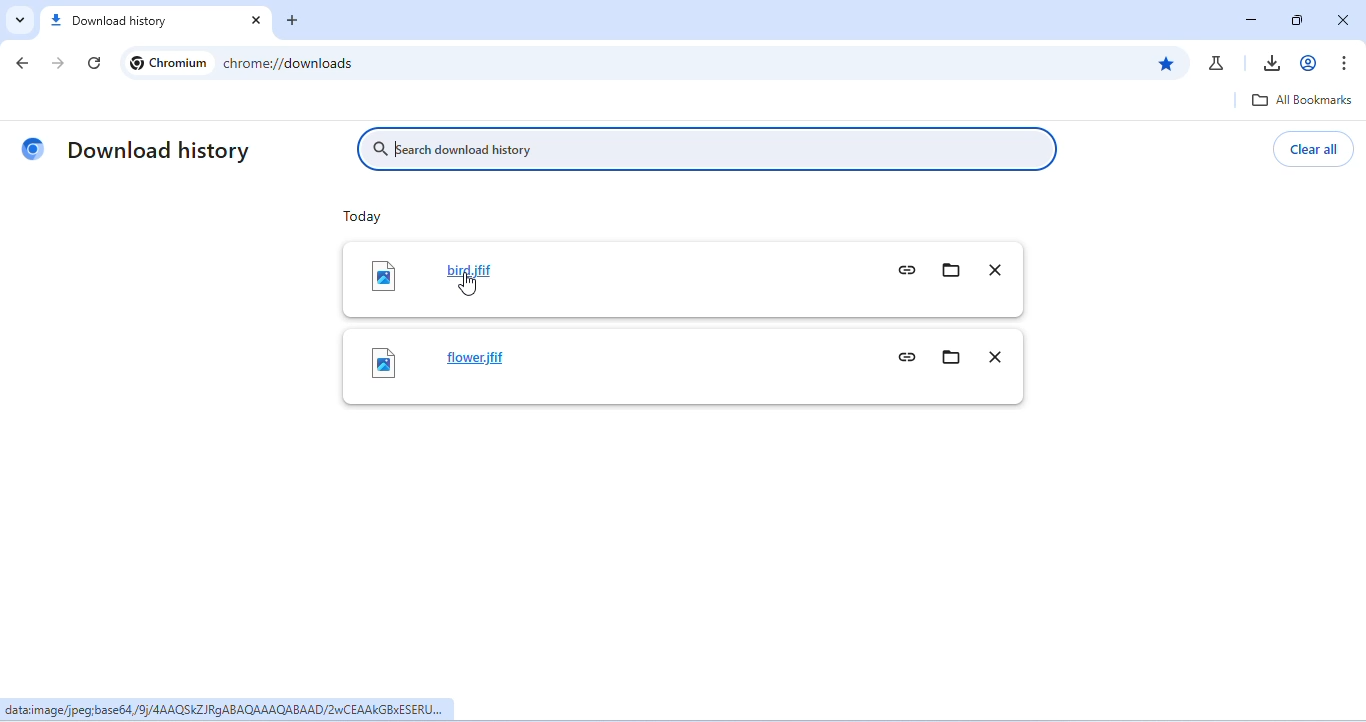 Image resolution: width=1366 pixels, height=722 pixels. I want to click on download history, so click(113, 22).